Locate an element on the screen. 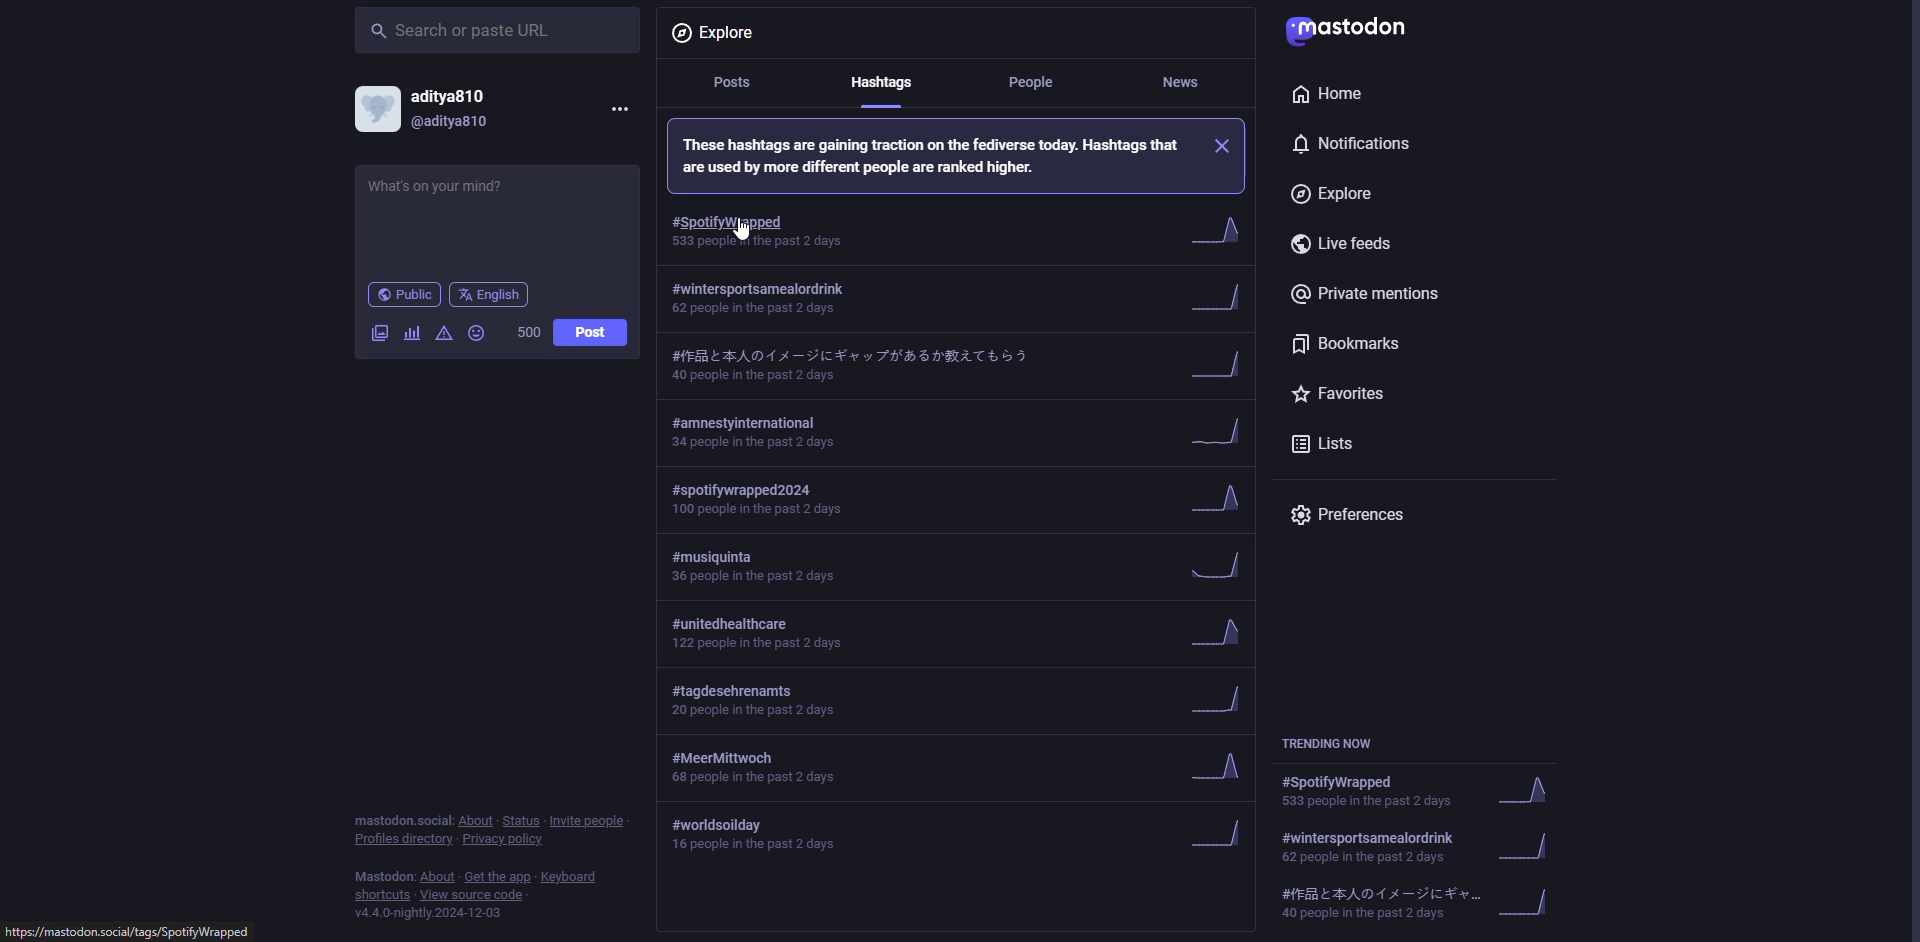 This screenshot has height=942, width=1920. post is located at coordinates (984, 908).